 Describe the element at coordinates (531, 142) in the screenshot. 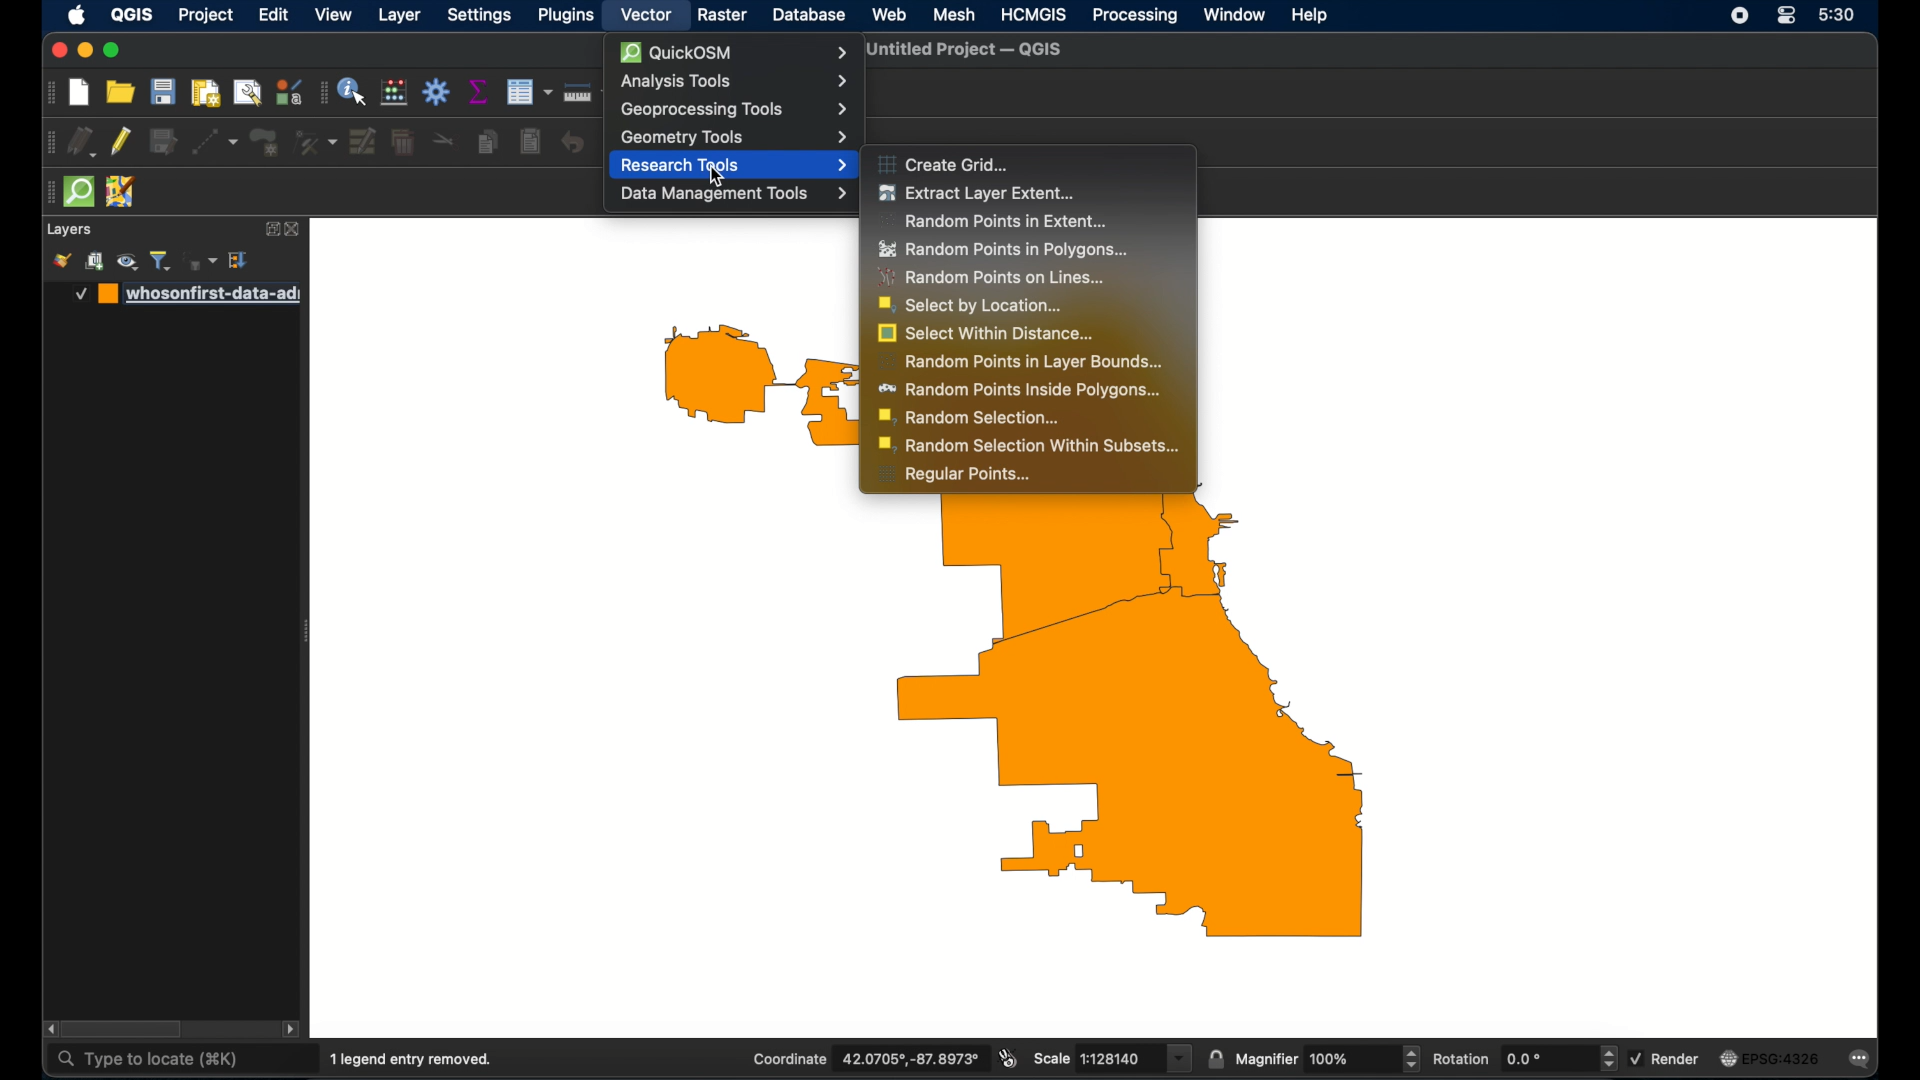

I see `paste features` at that location.